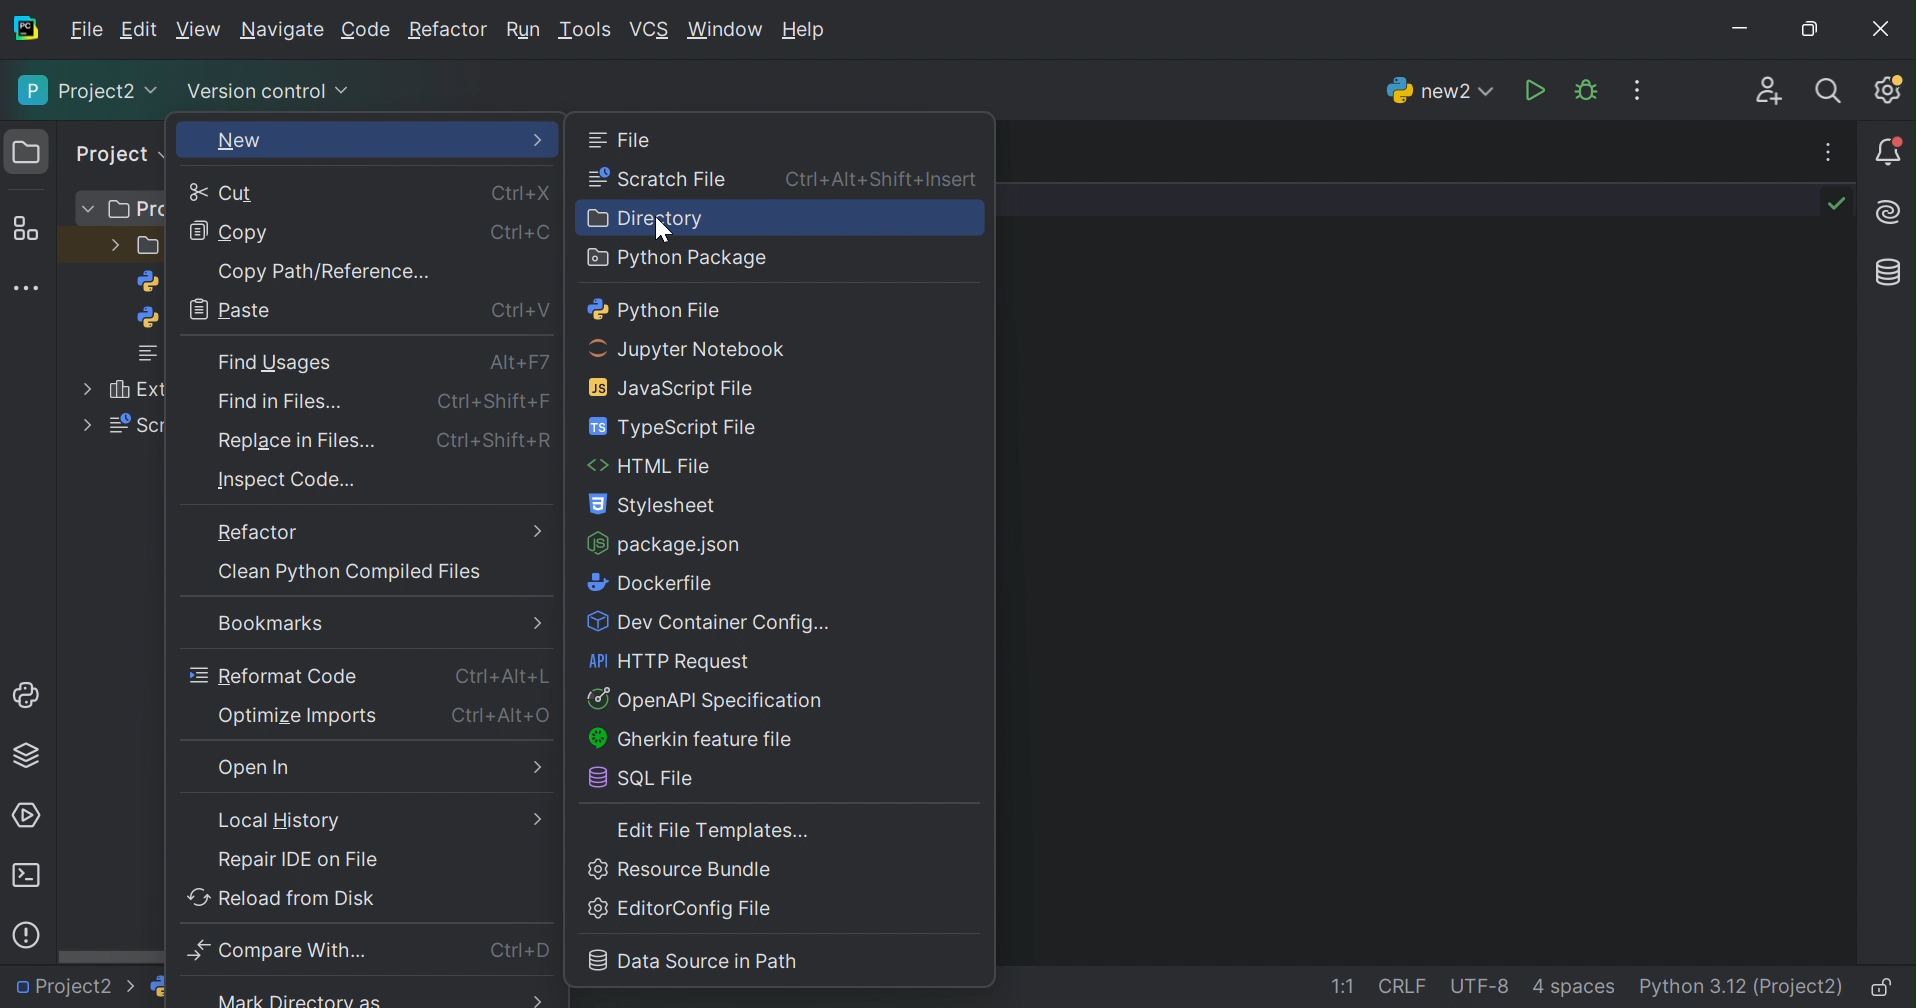 The height and width of the screenshot is (1008, 1916). I want to click on Ctrl+X, so click(521, 195).